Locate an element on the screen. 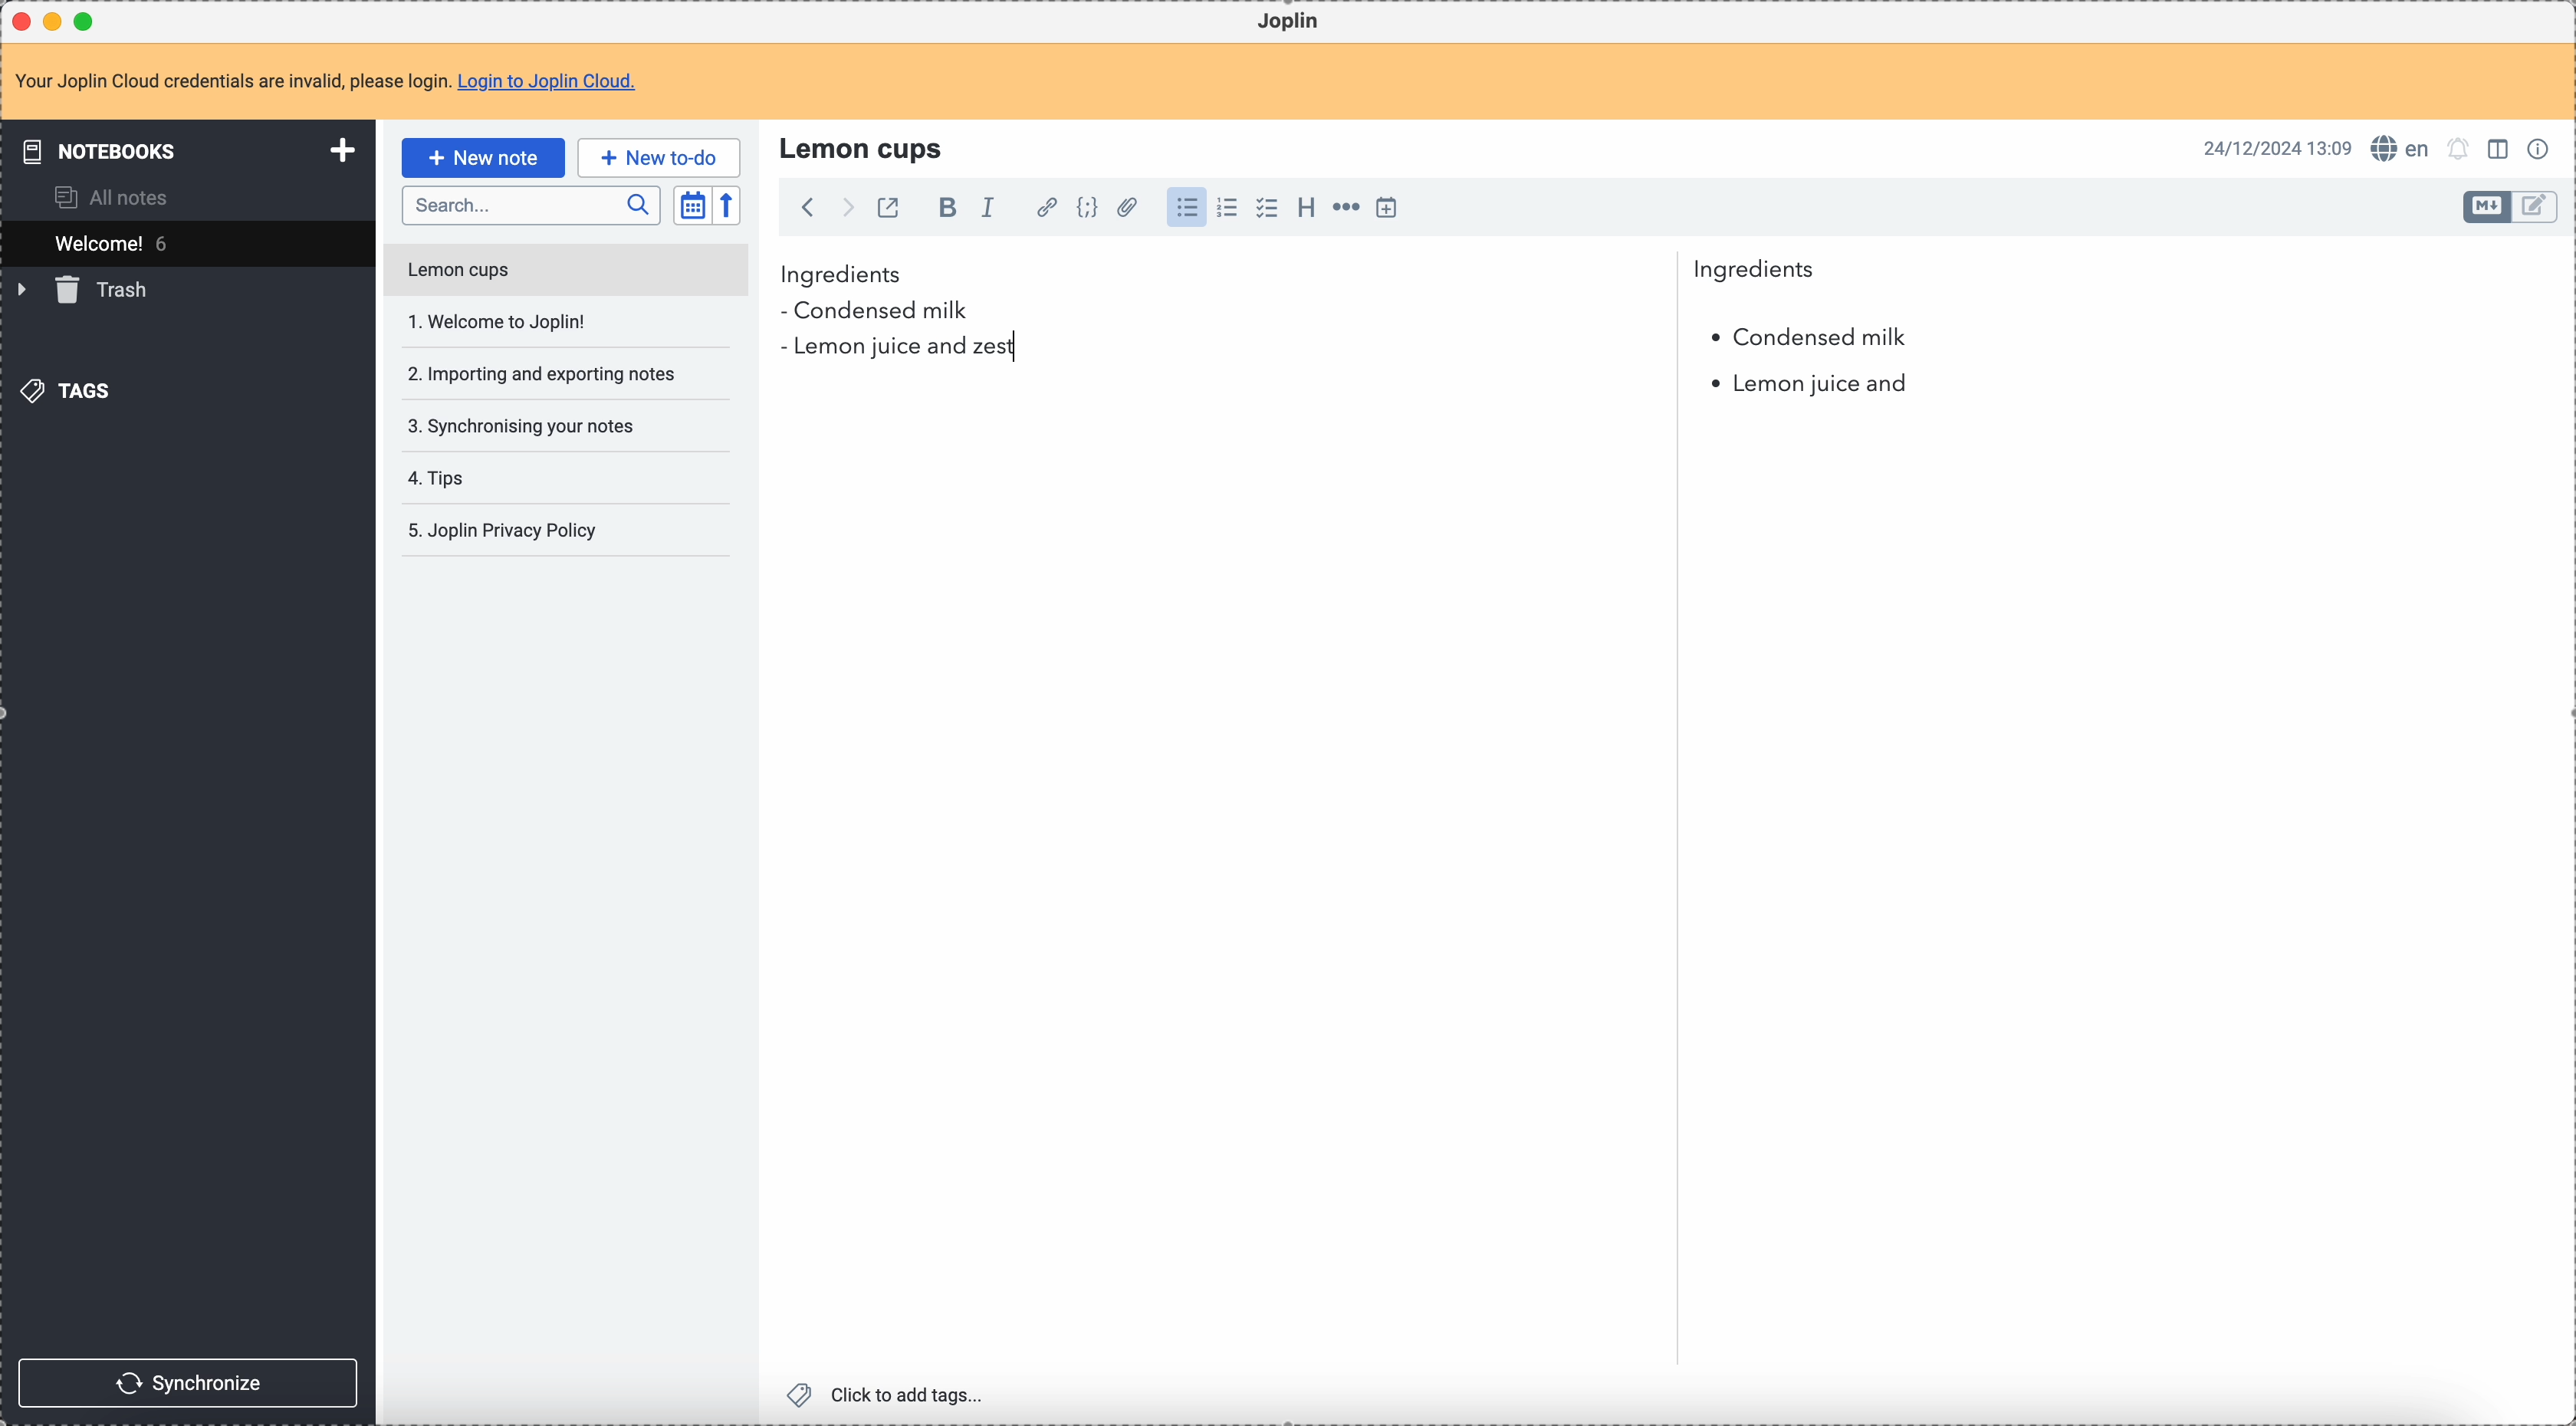 The image size is (2576, 1426). bulleted list is located at coordinates (1184, 208).